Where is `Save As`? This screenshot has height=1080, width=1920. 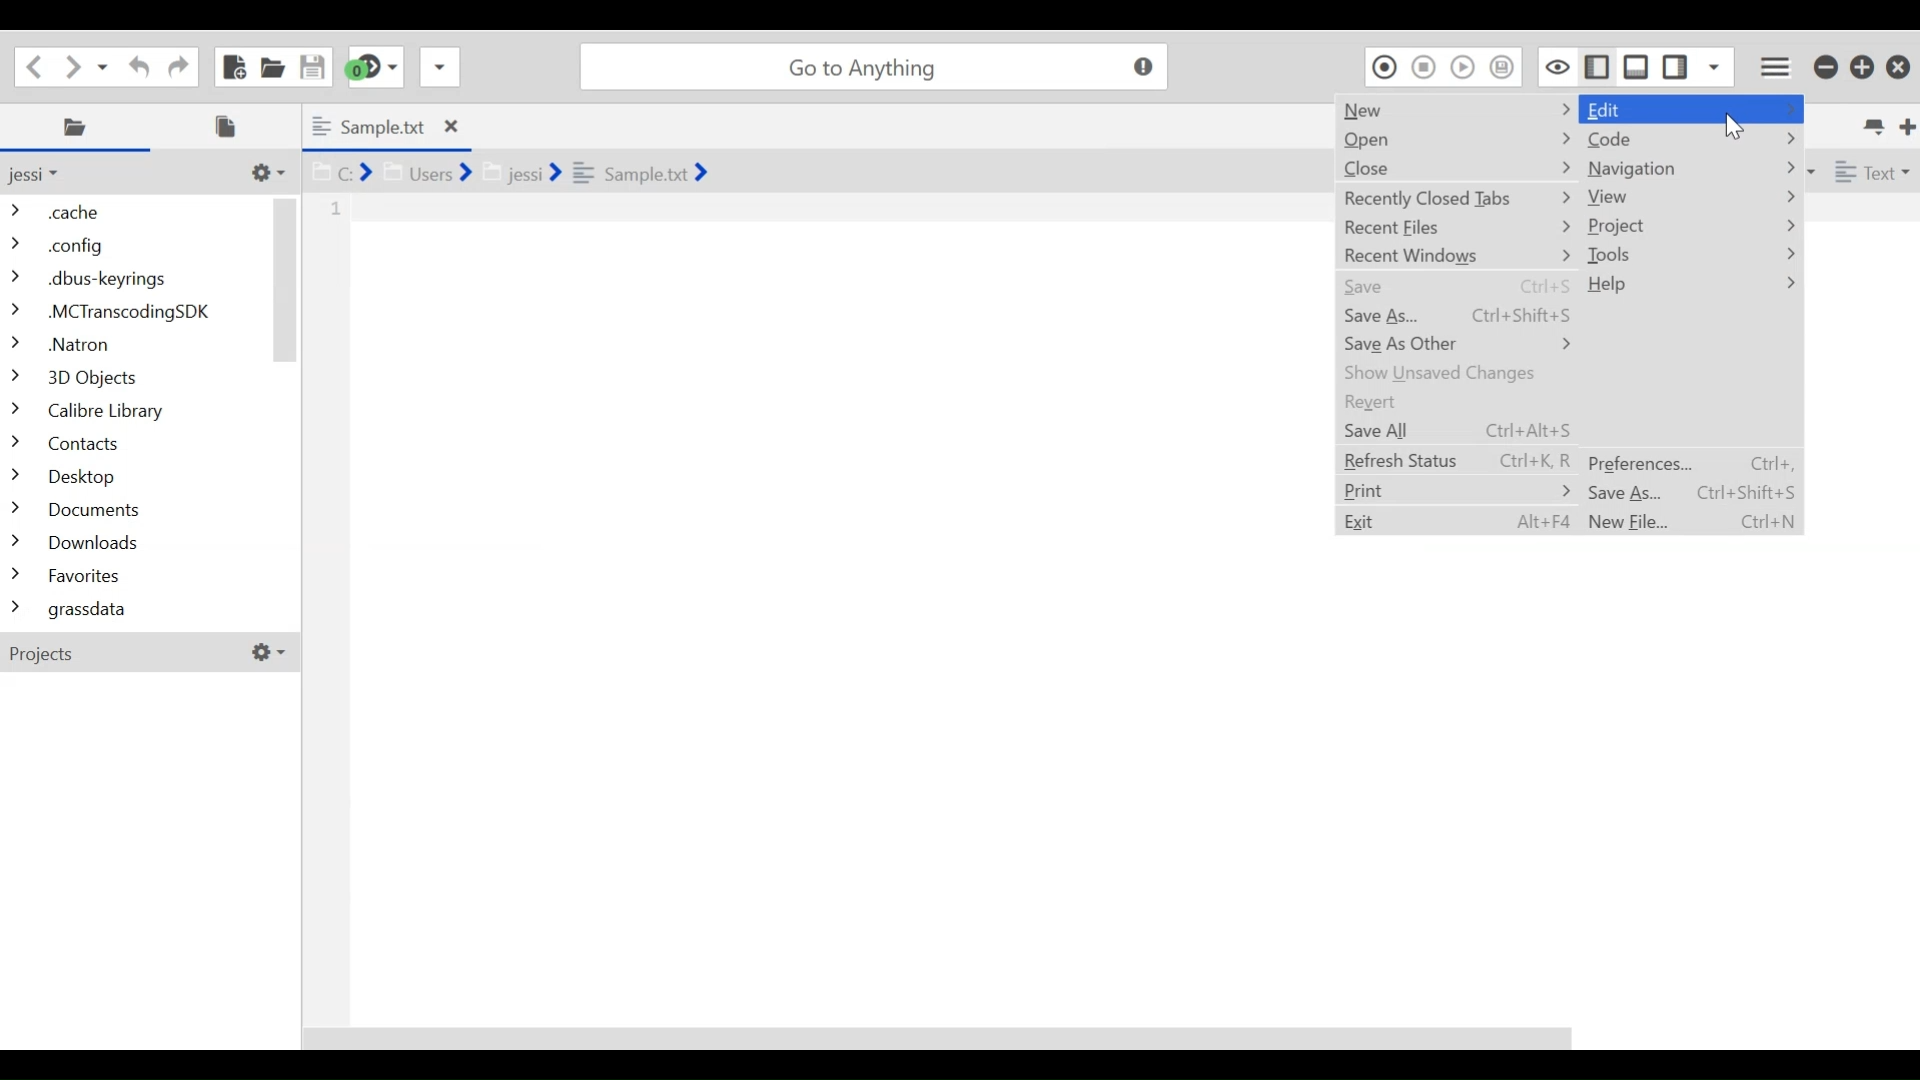
Save As is located at coordinates (1456, 317).